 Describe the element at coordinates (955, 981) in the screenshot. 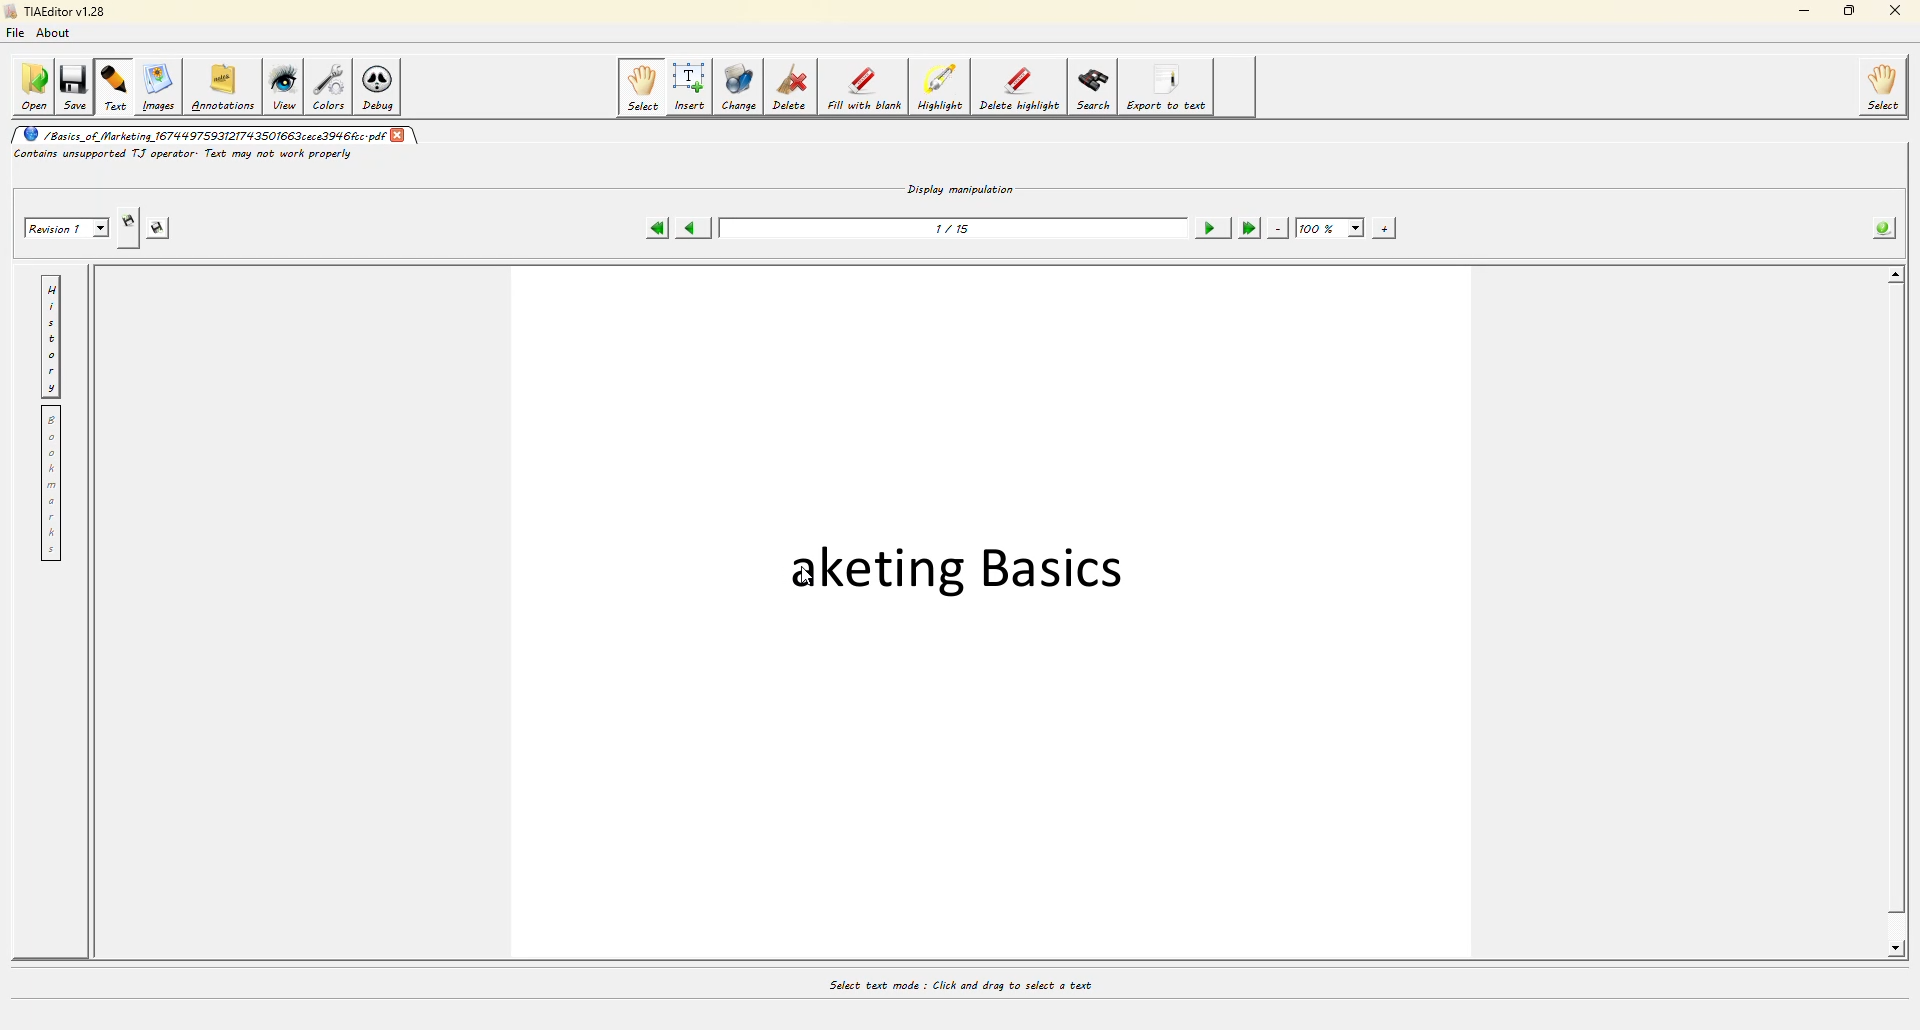

I see `select text mode: click and drag to select` at that location.